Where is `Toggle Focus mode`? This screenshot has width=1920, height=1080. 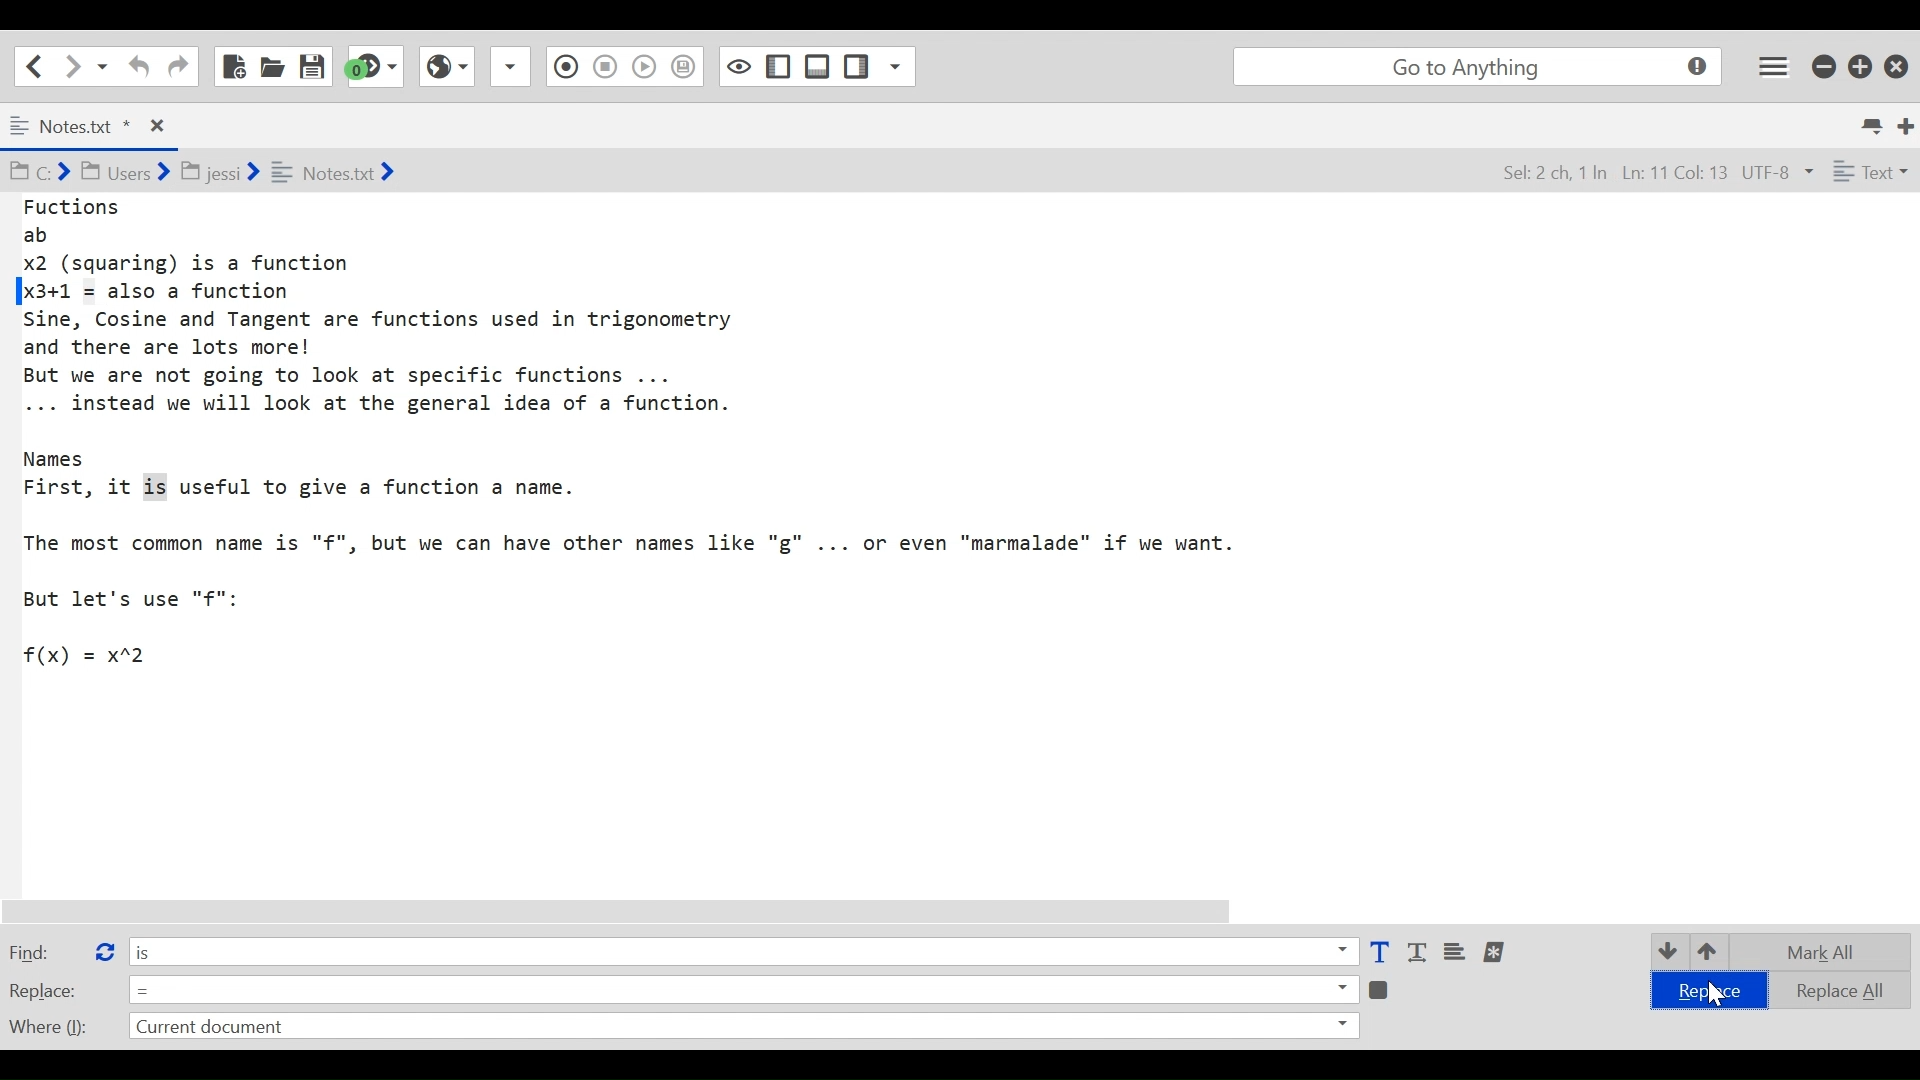
Toggle Focus mode is located at coordinates (686, 67).